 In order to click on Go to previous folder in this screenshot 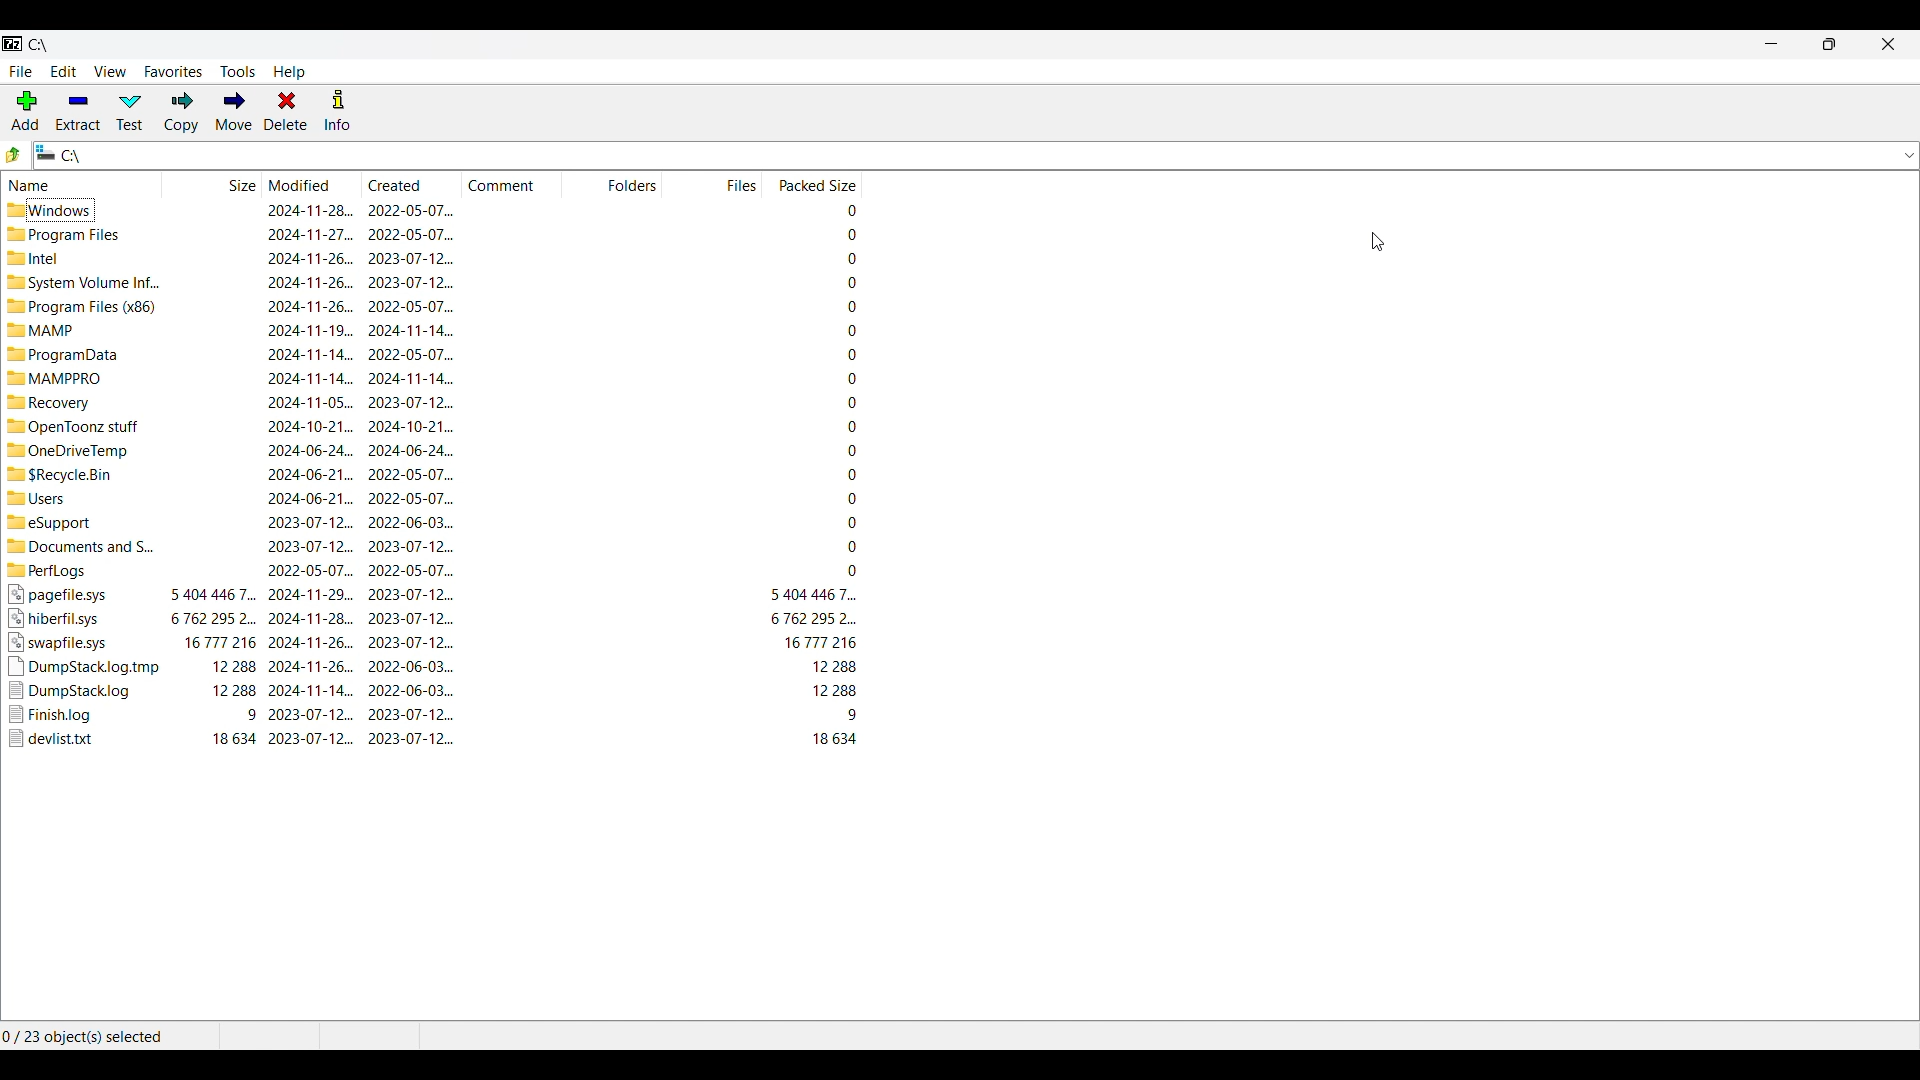, I will do `click(14, 155)`.